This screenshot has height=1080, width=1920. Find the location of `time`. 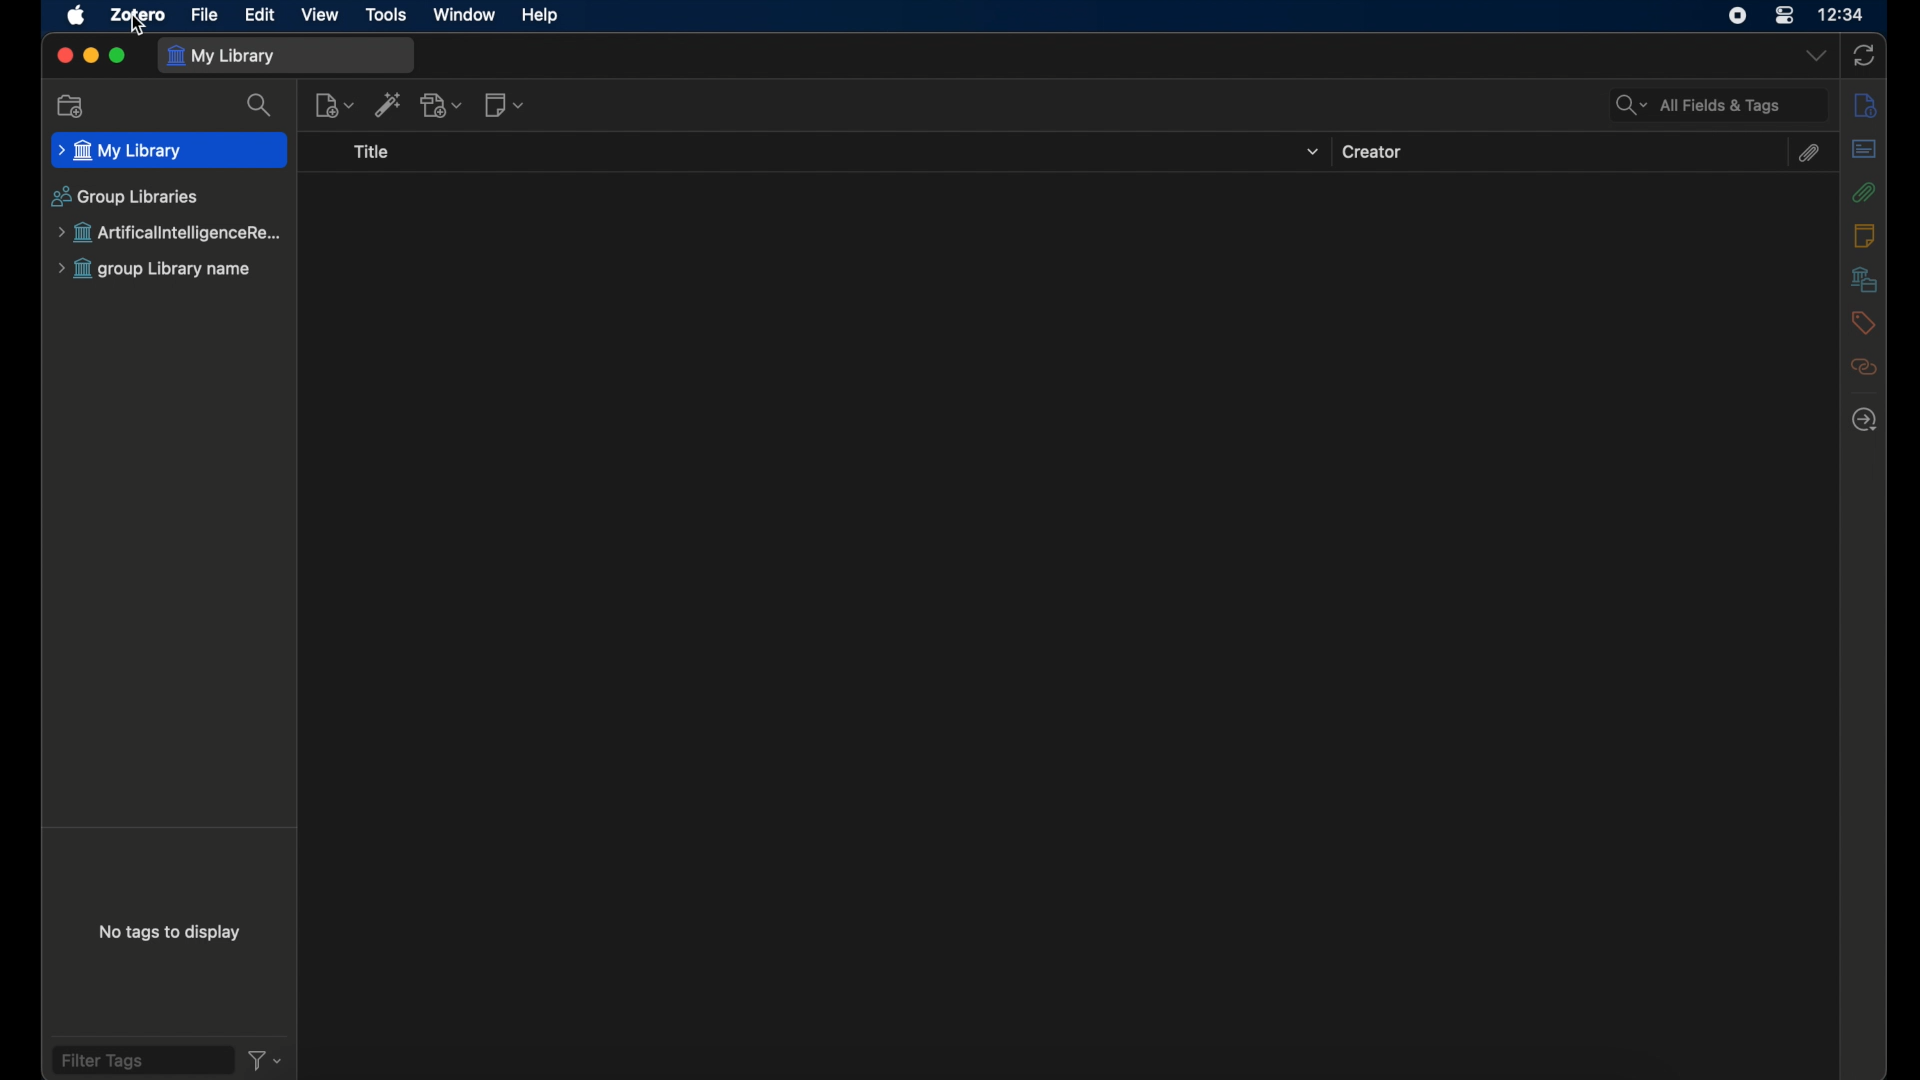

time is located at coordinates (1842, 14).